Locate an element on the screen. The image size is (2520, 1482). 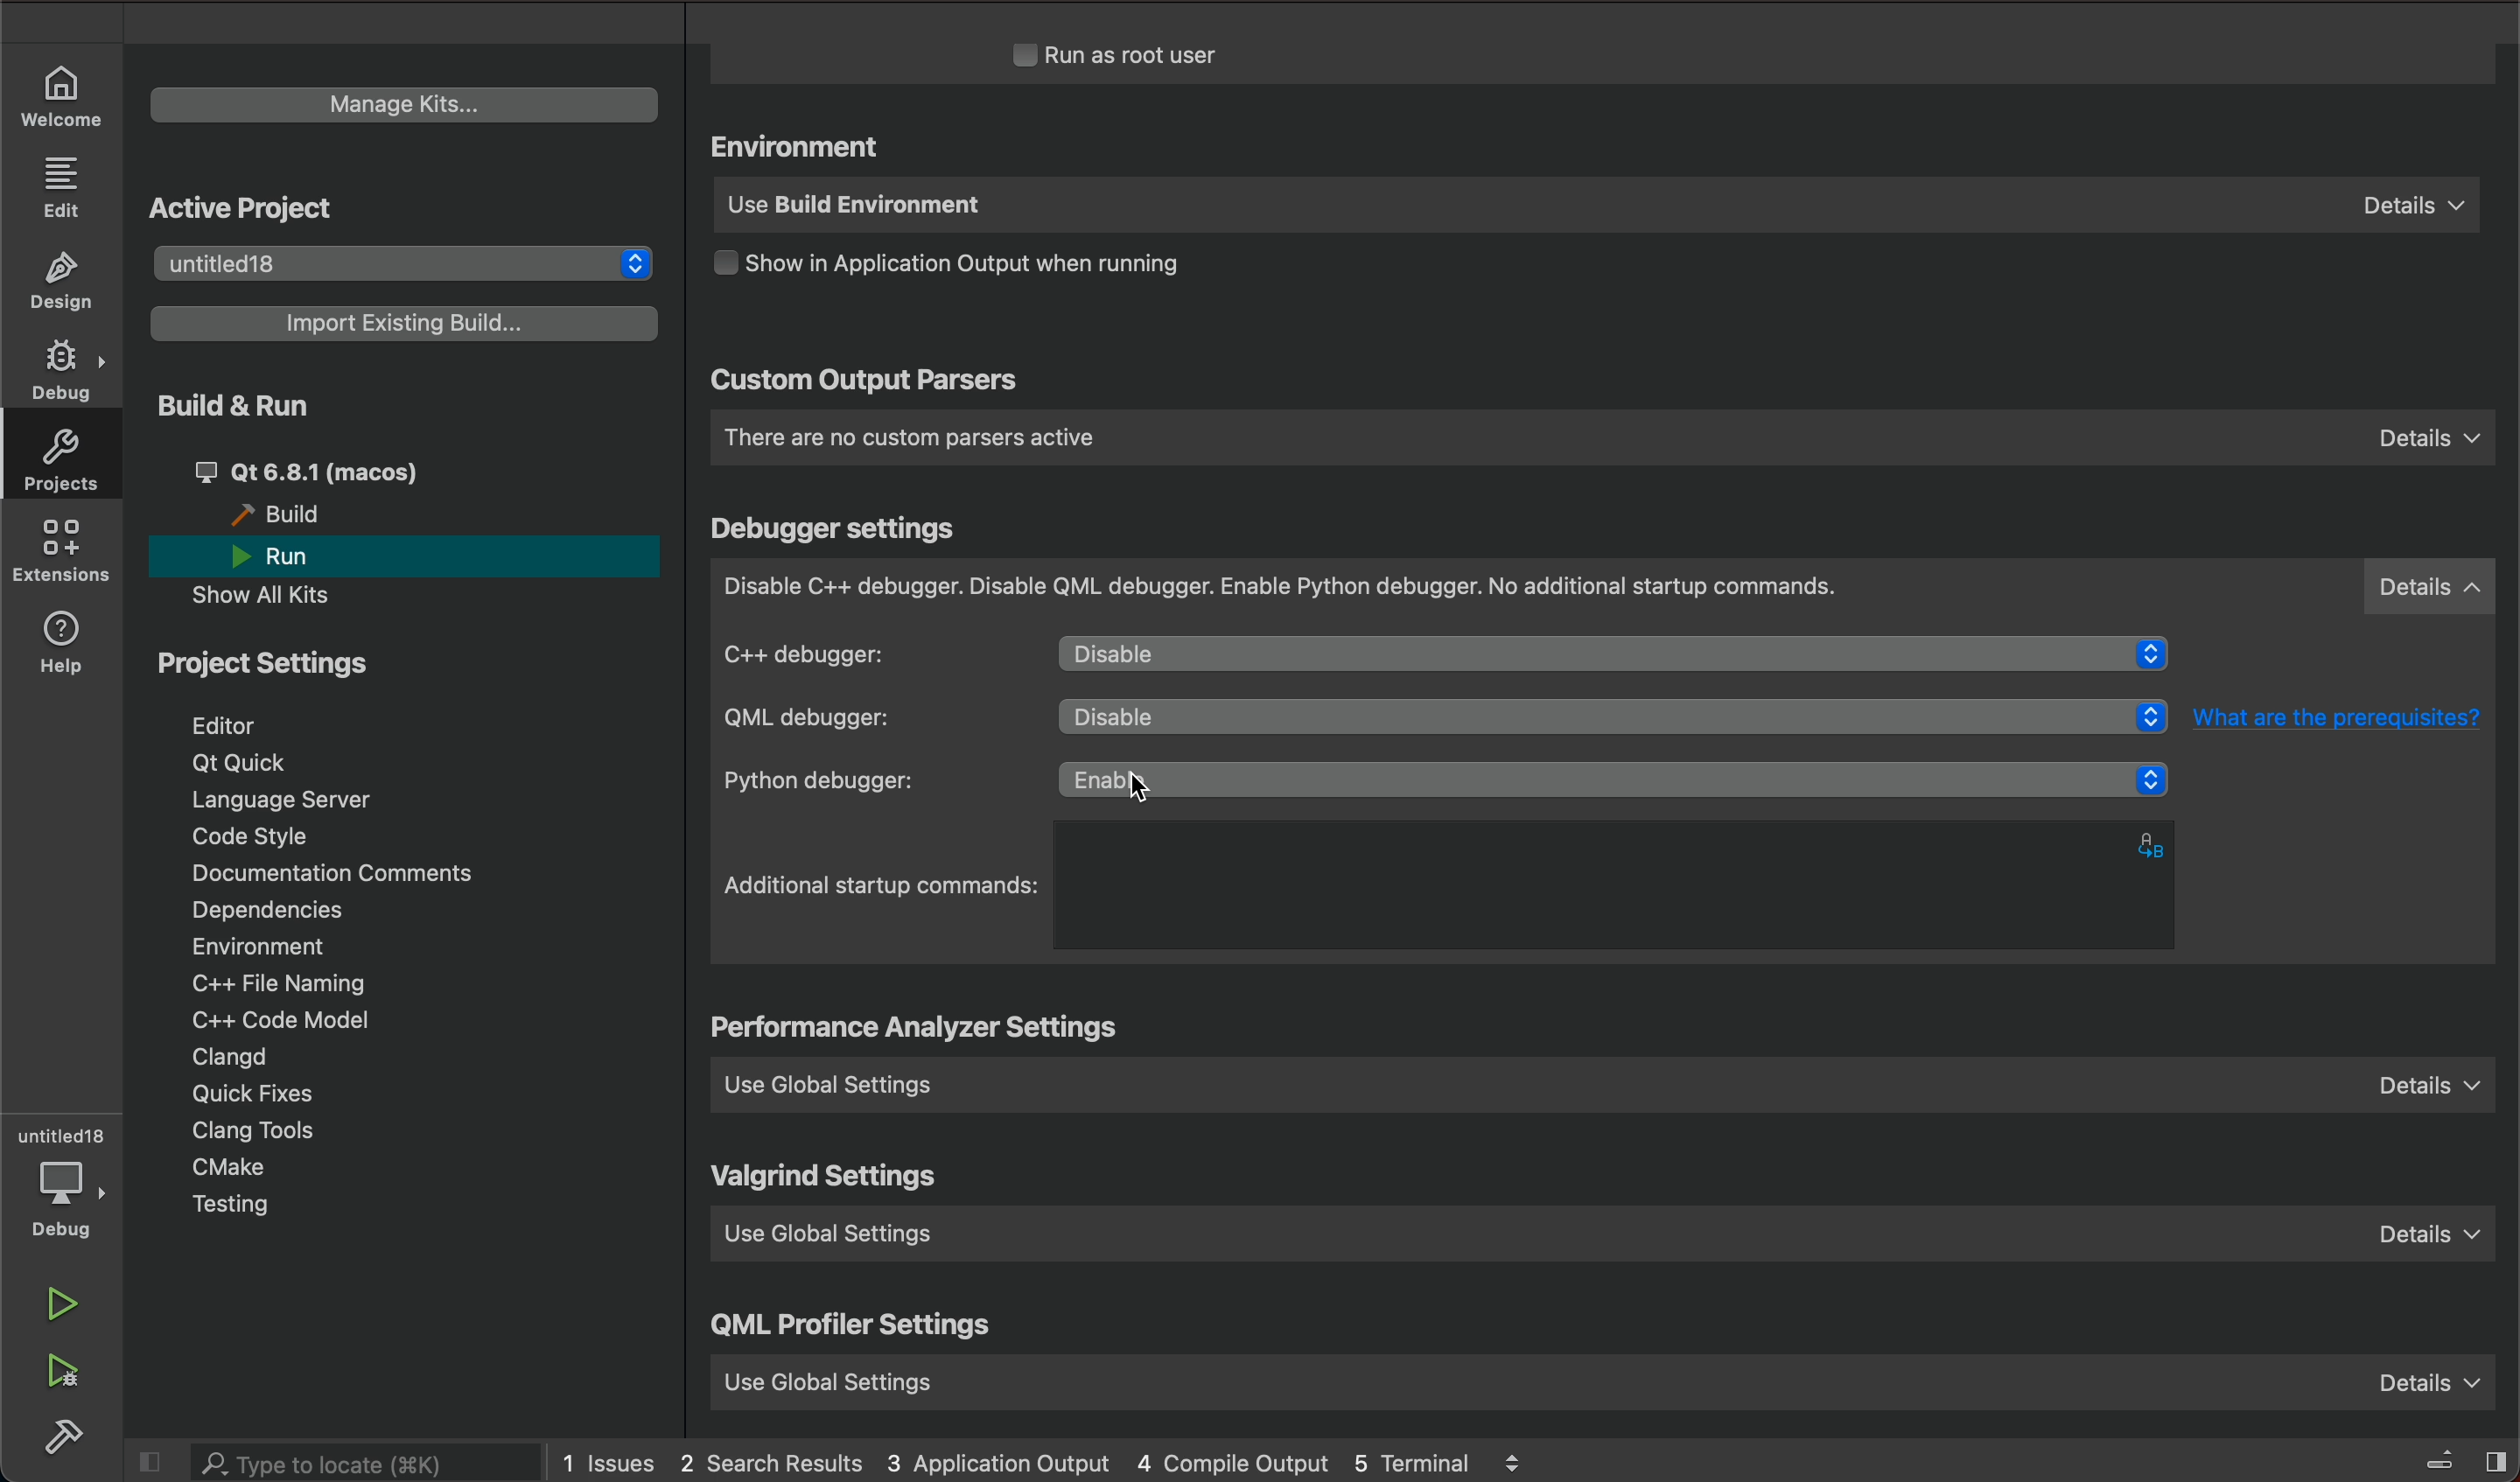
search is located at coordinates (366, 1464).